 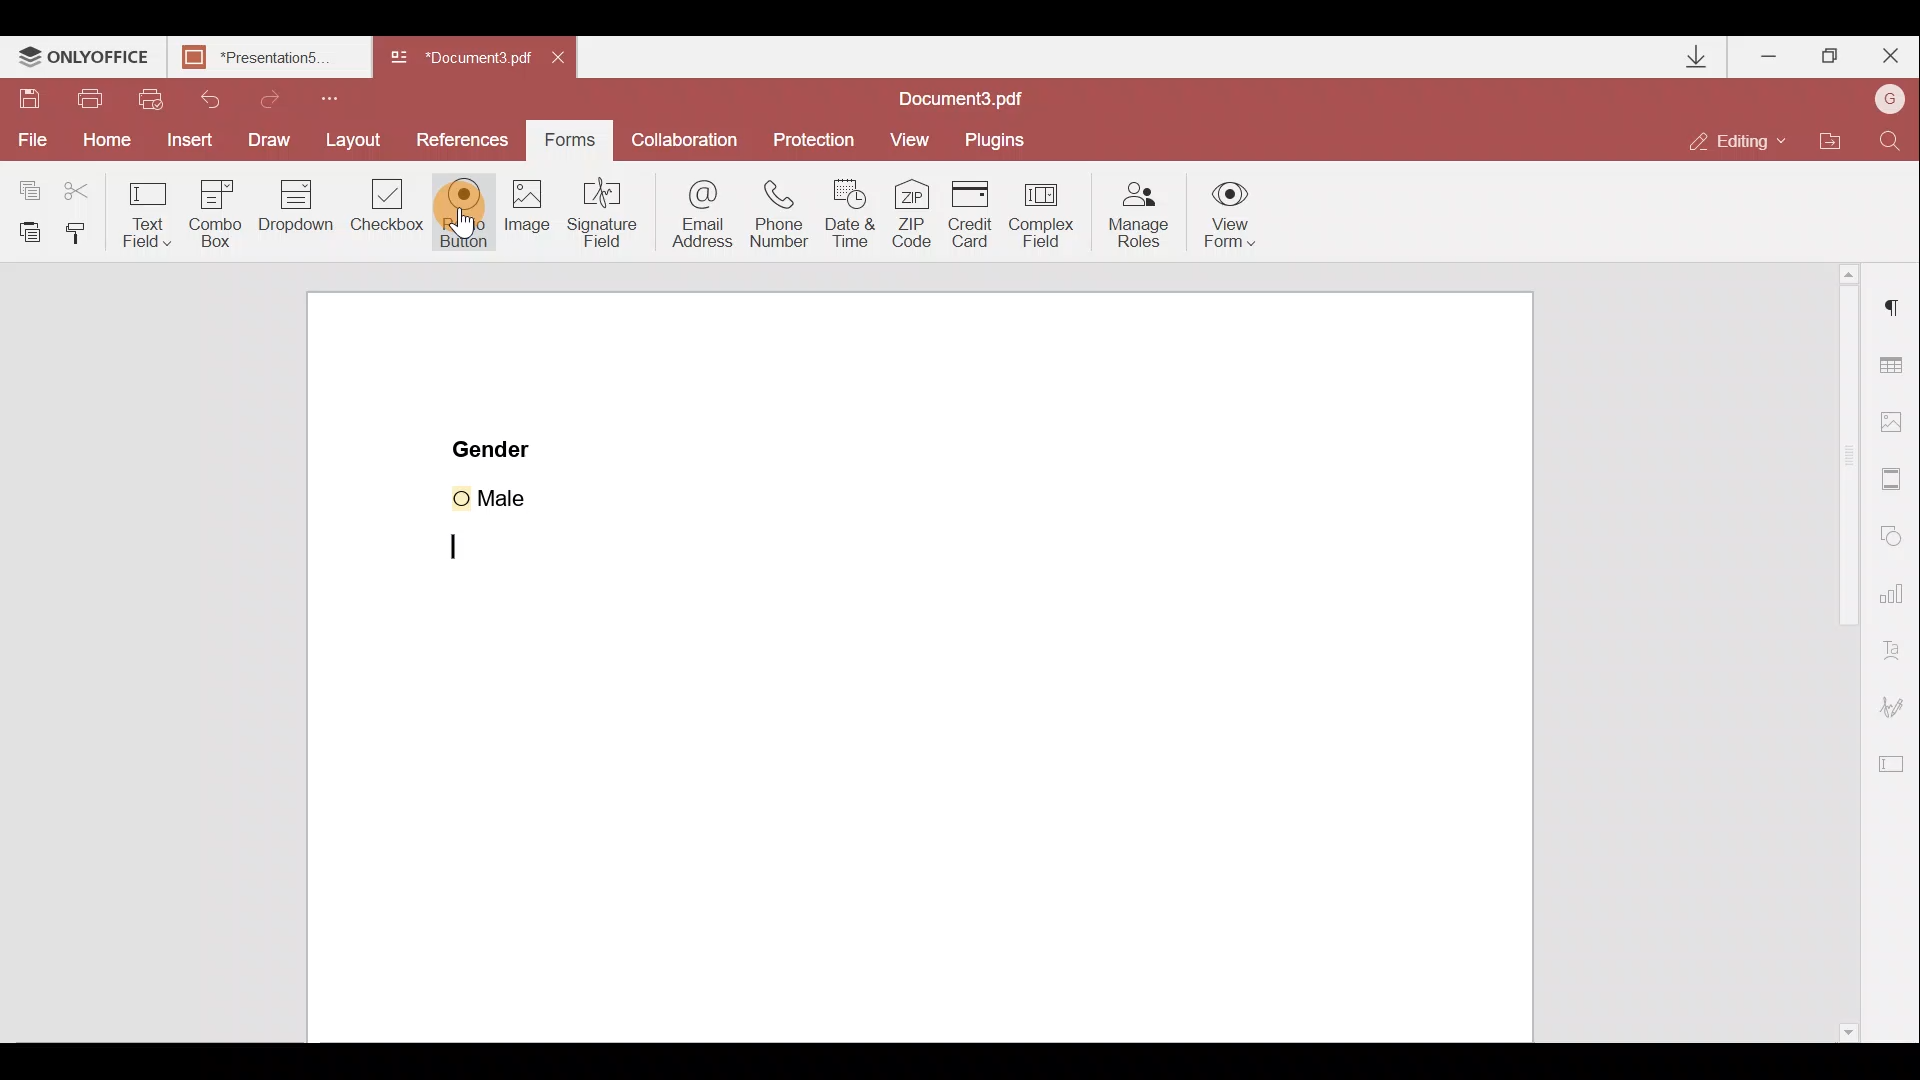 I want to click on View form, so click(x=1231, y=214).